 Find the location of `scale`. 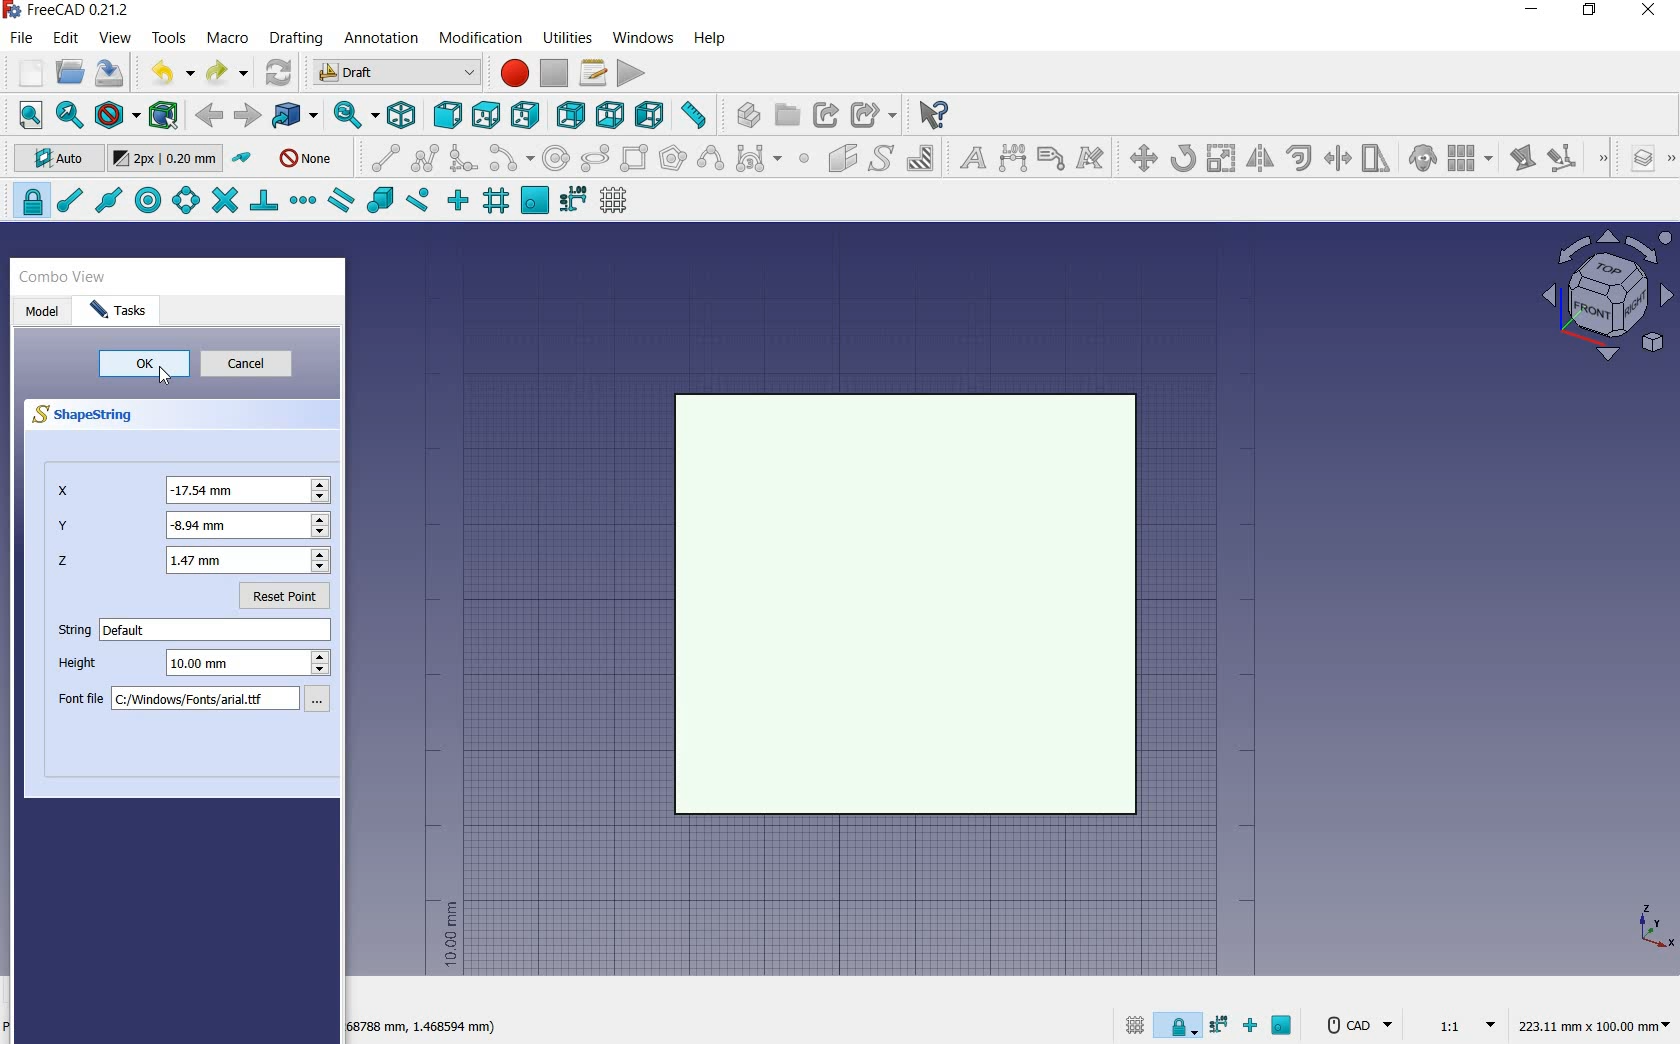

scale is located at coordinates (1221, 160).